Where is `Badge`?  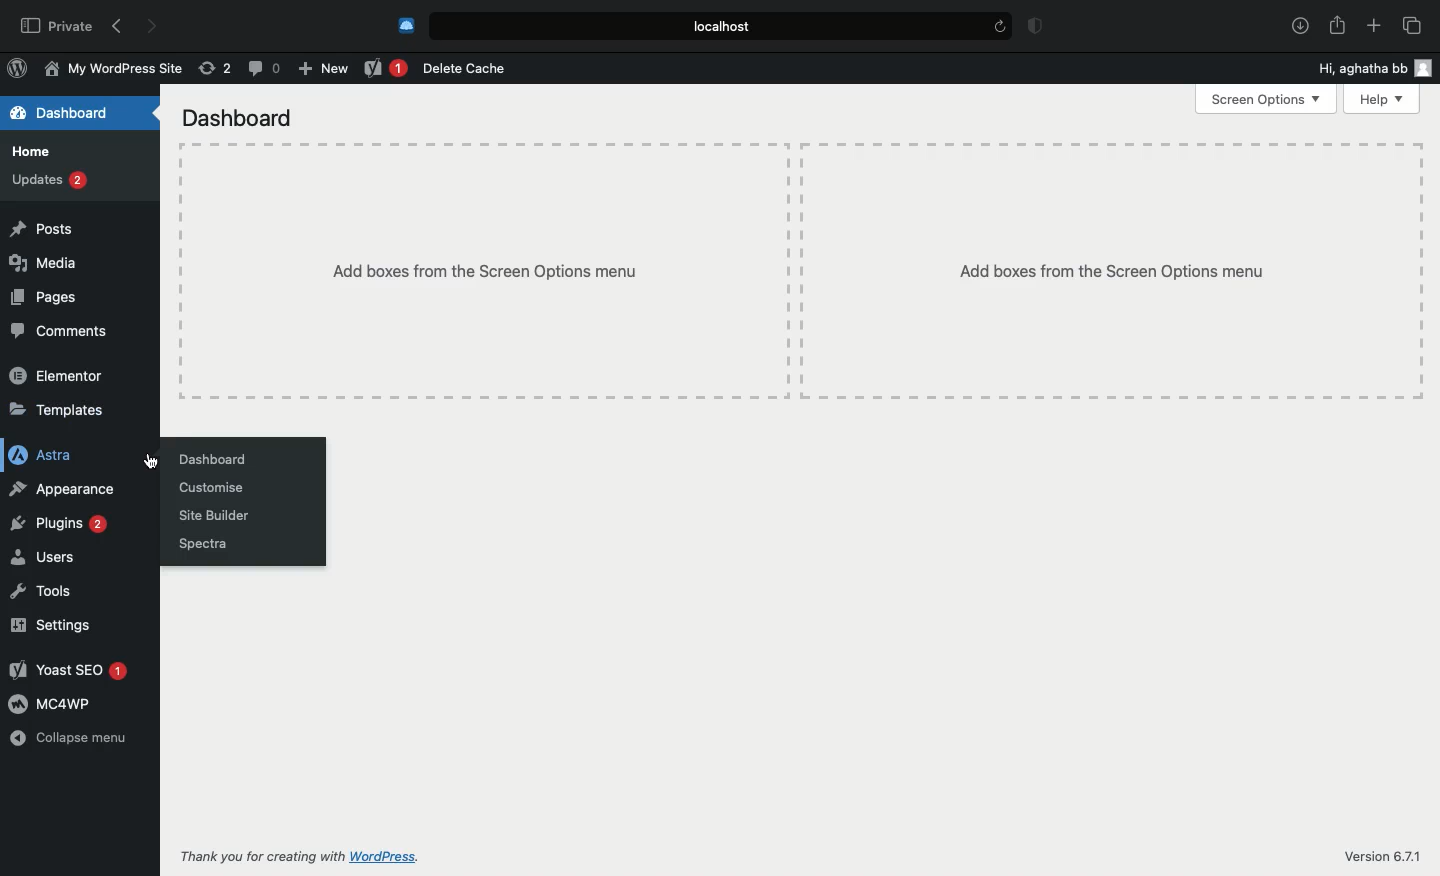
Badge is located at coordinates (1039, 28).